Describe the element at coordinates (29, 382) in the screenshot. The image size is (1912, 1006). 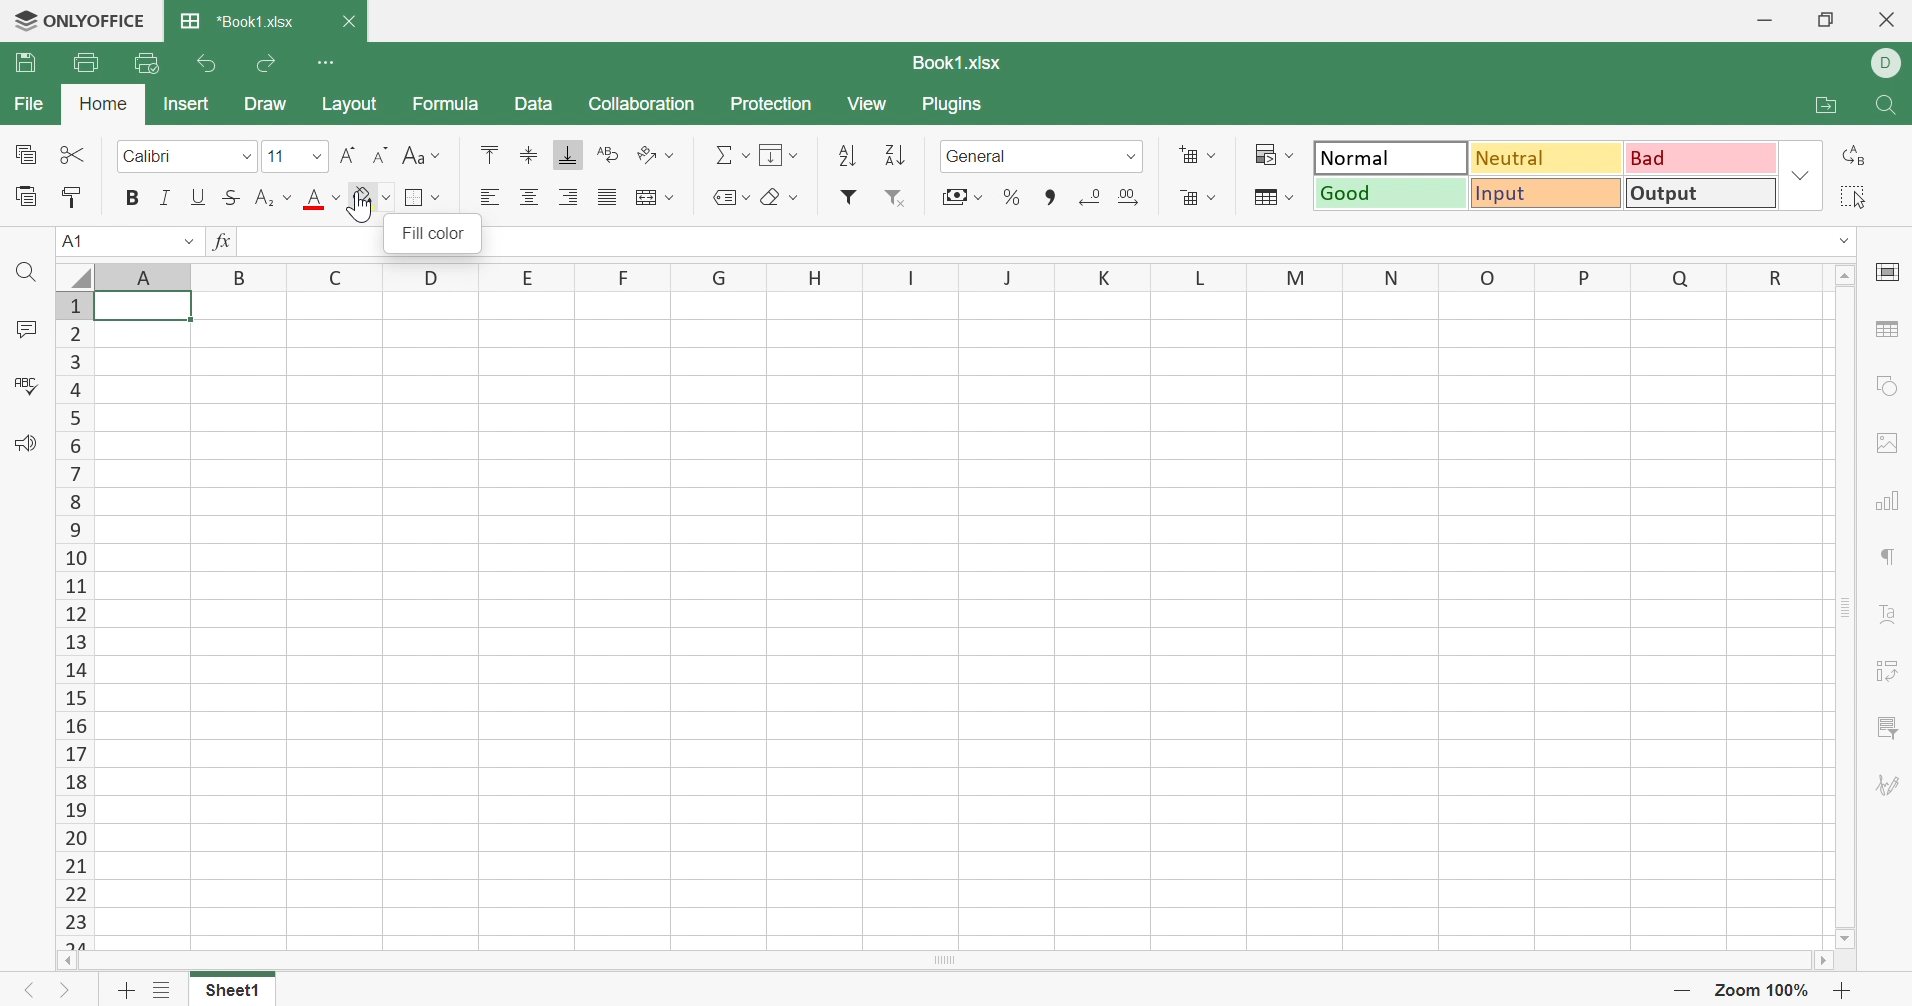
I see `Check Spelling` at that location.